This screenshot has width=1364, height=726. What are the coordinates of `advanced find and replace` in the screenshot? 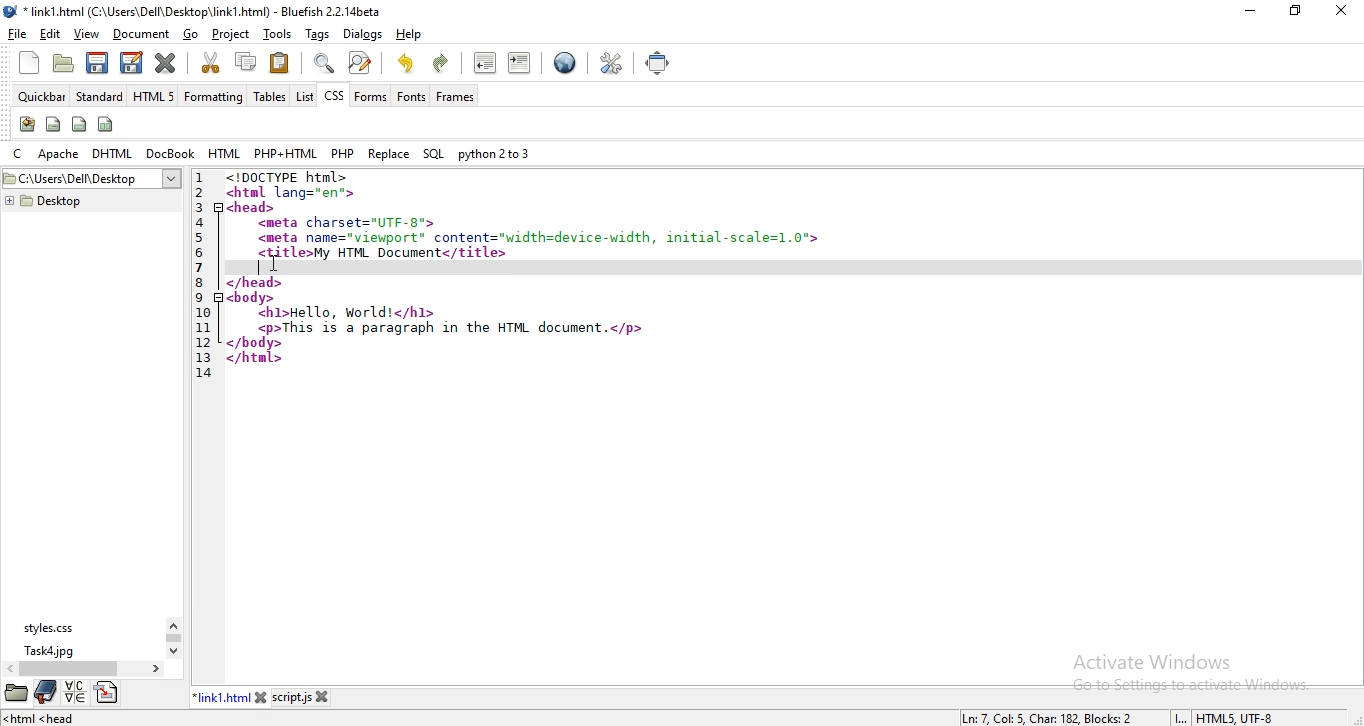 It's located at (360, 62).